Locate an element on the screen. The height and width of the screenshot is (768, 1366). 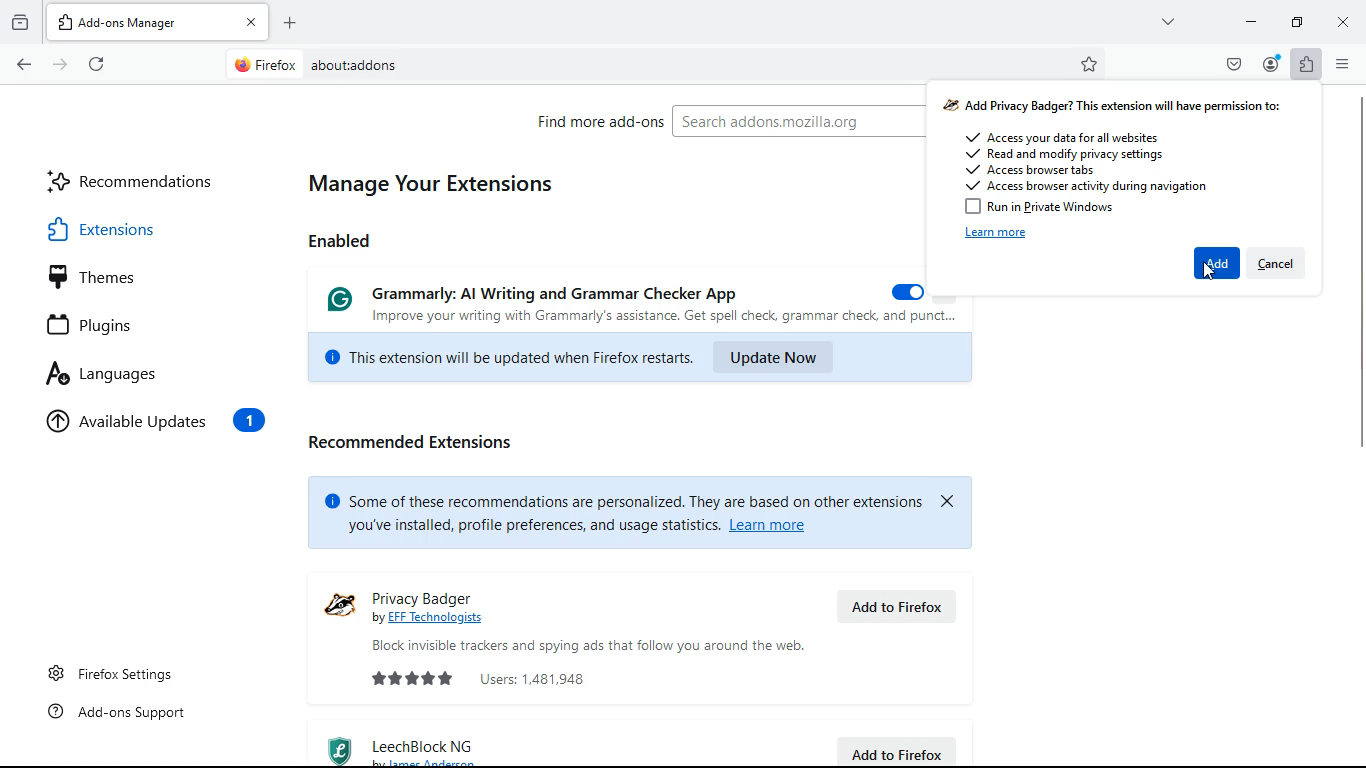
Improve your writing with Grammarly's assistance. Get spell check, grammar check, and punct... is located at coordinates (665, 319).